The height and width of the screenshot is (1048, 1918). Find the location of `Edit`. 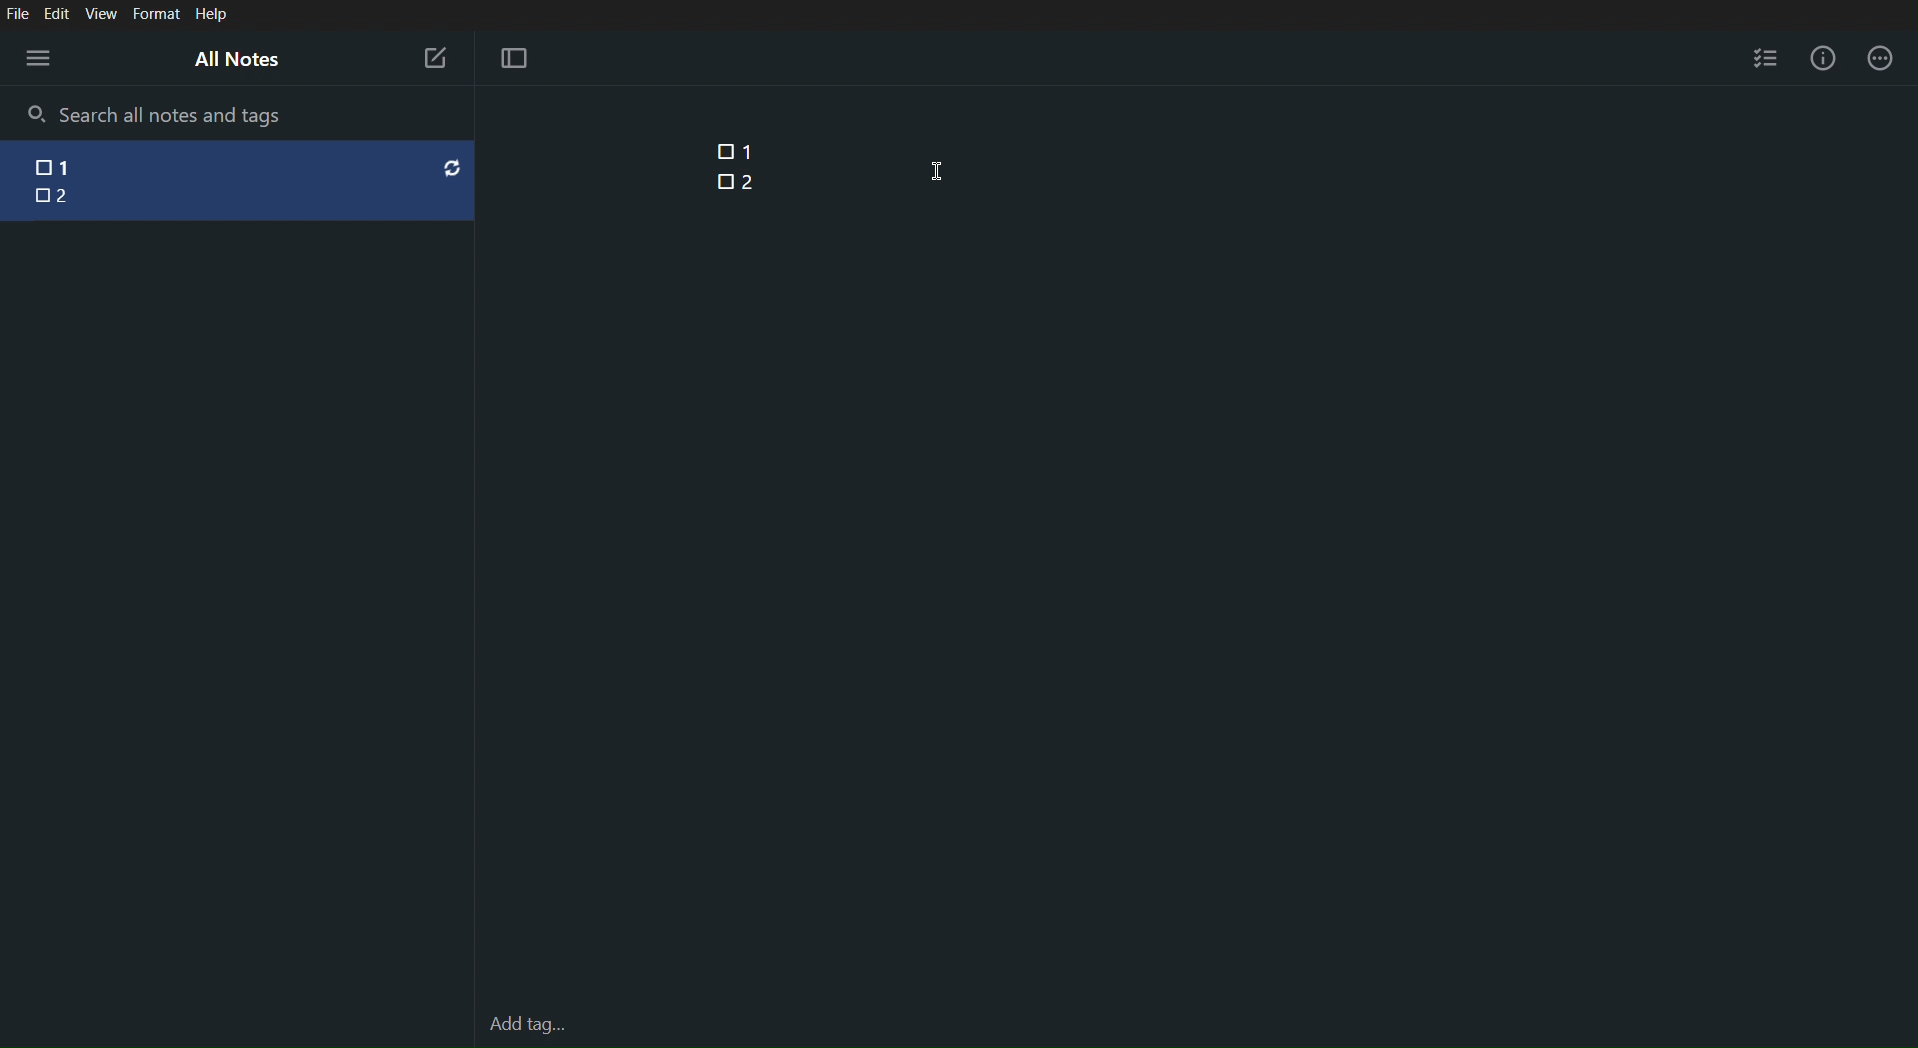

Edit is located at coordinates (57, 13).